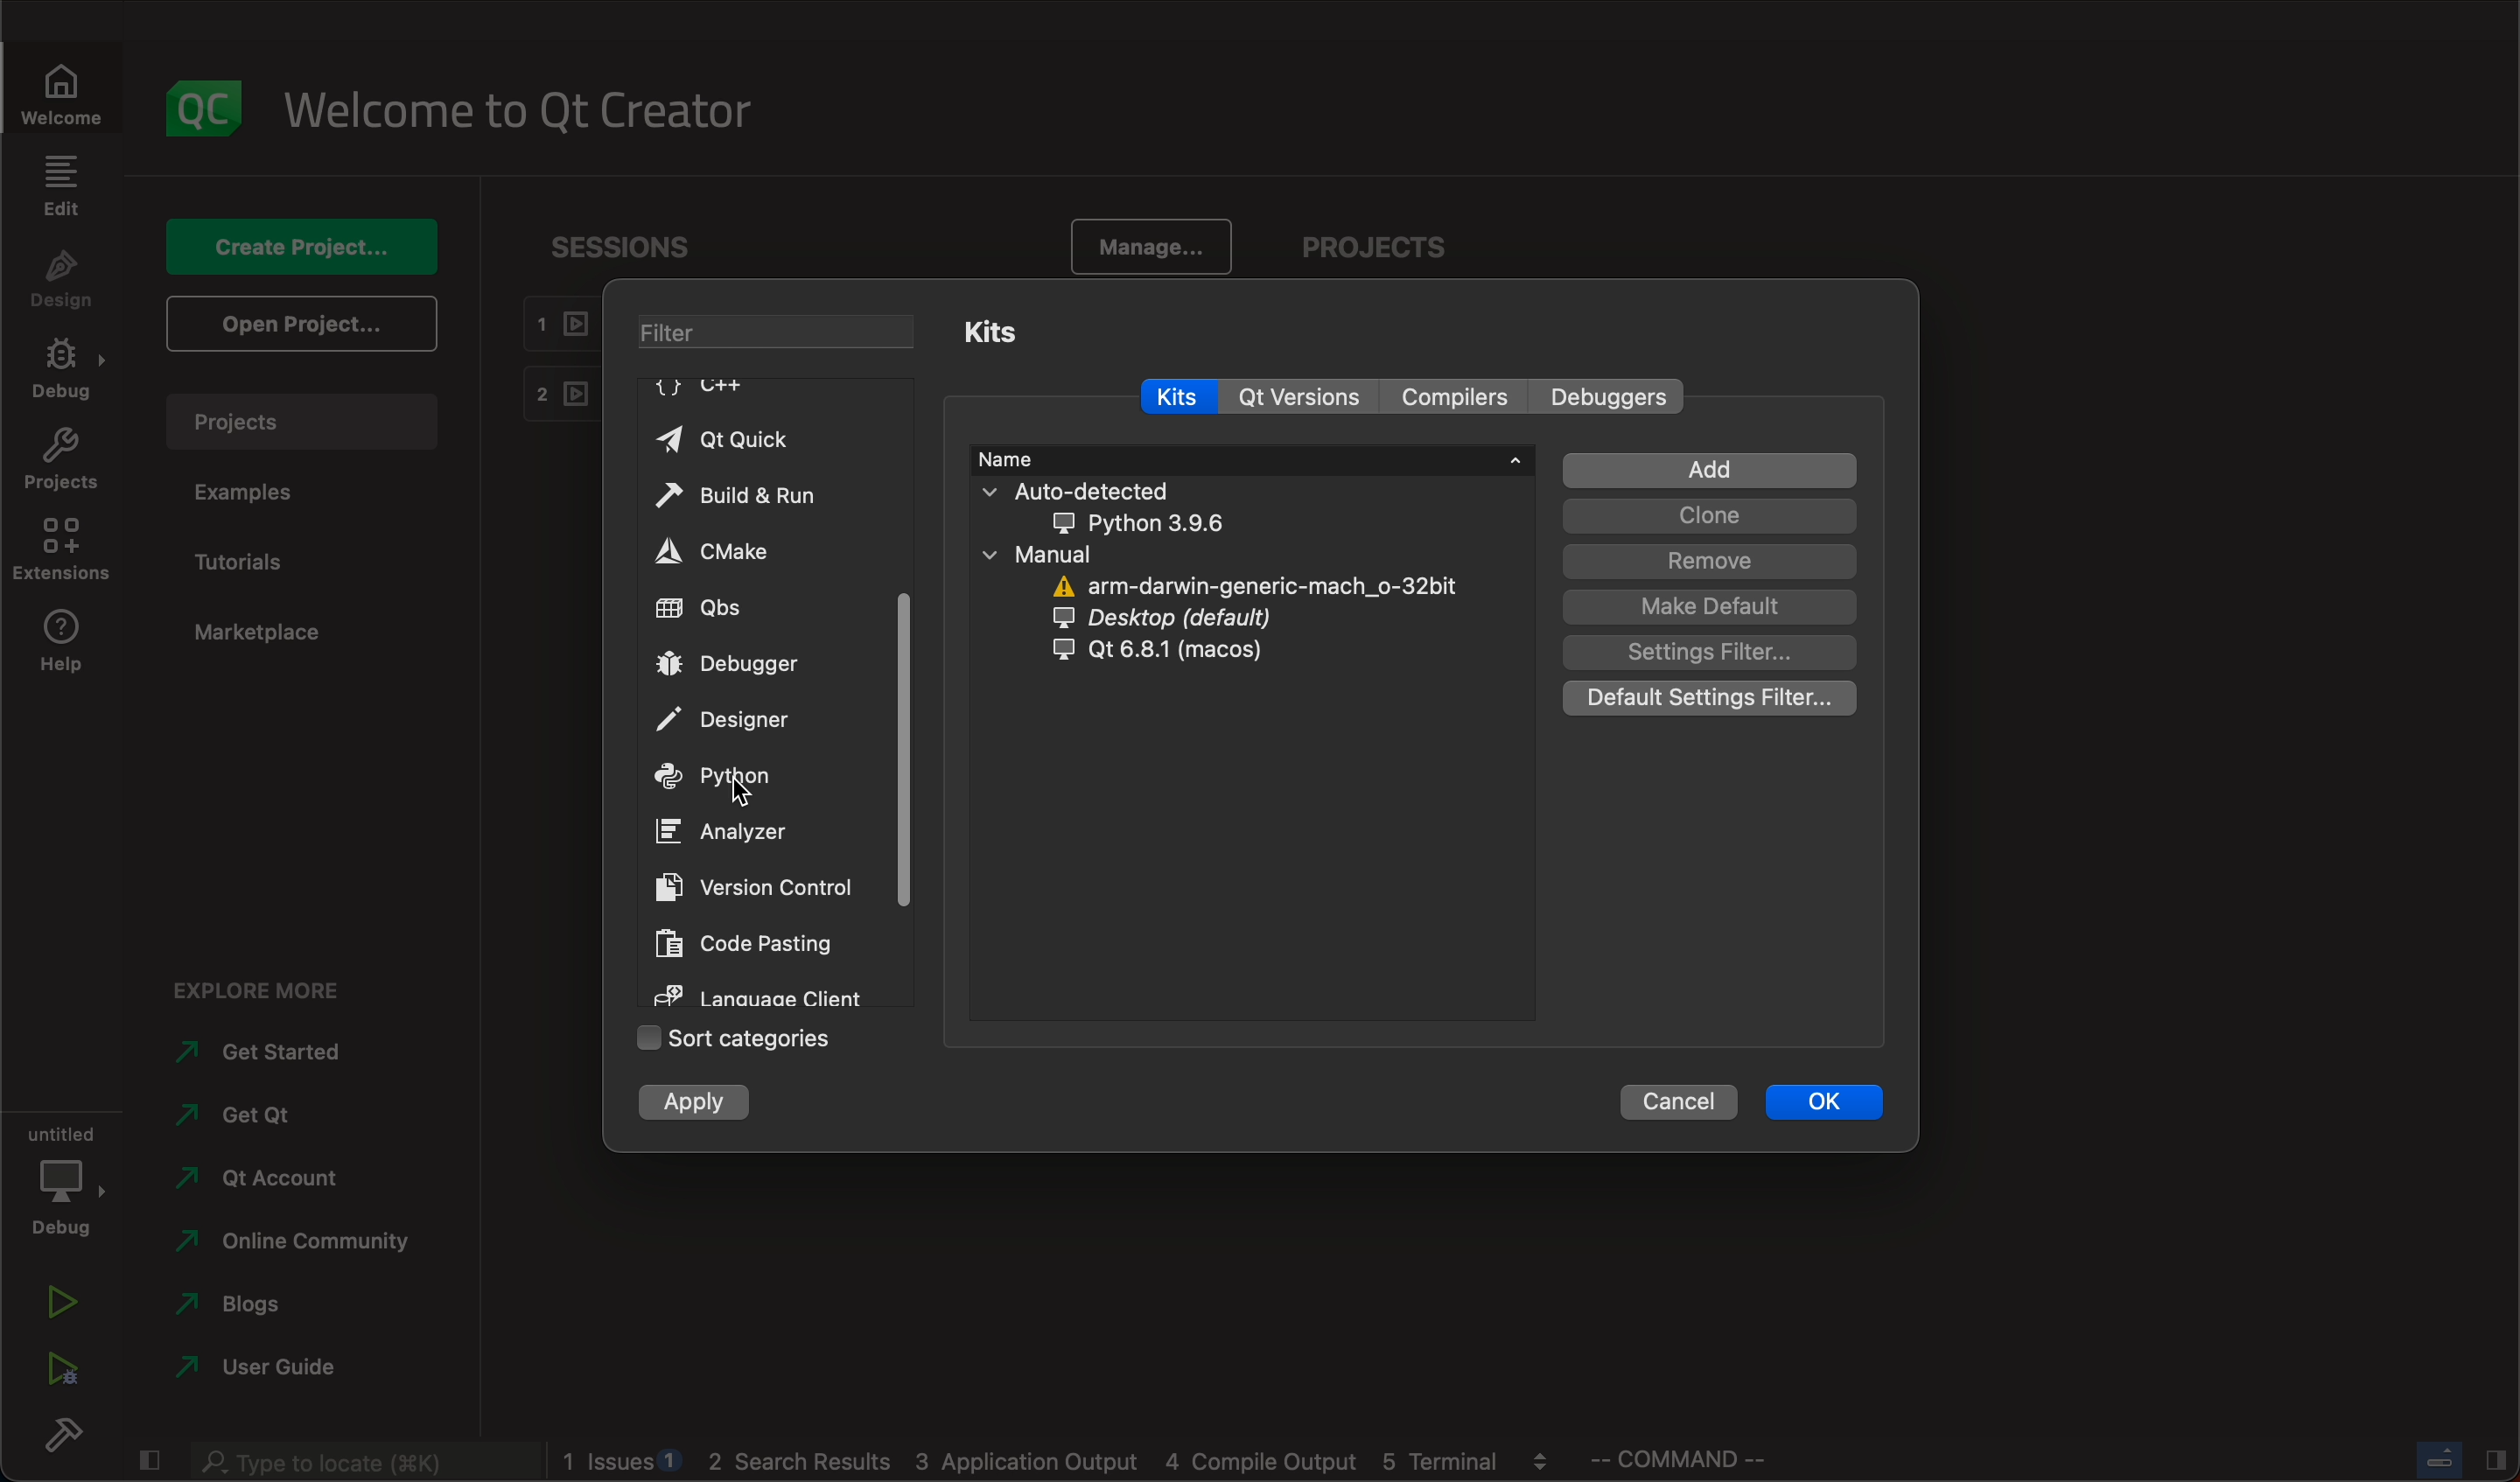  Describe the element at coordinates (1717, 653) in the screenshot. I see `setting filter` at that location.